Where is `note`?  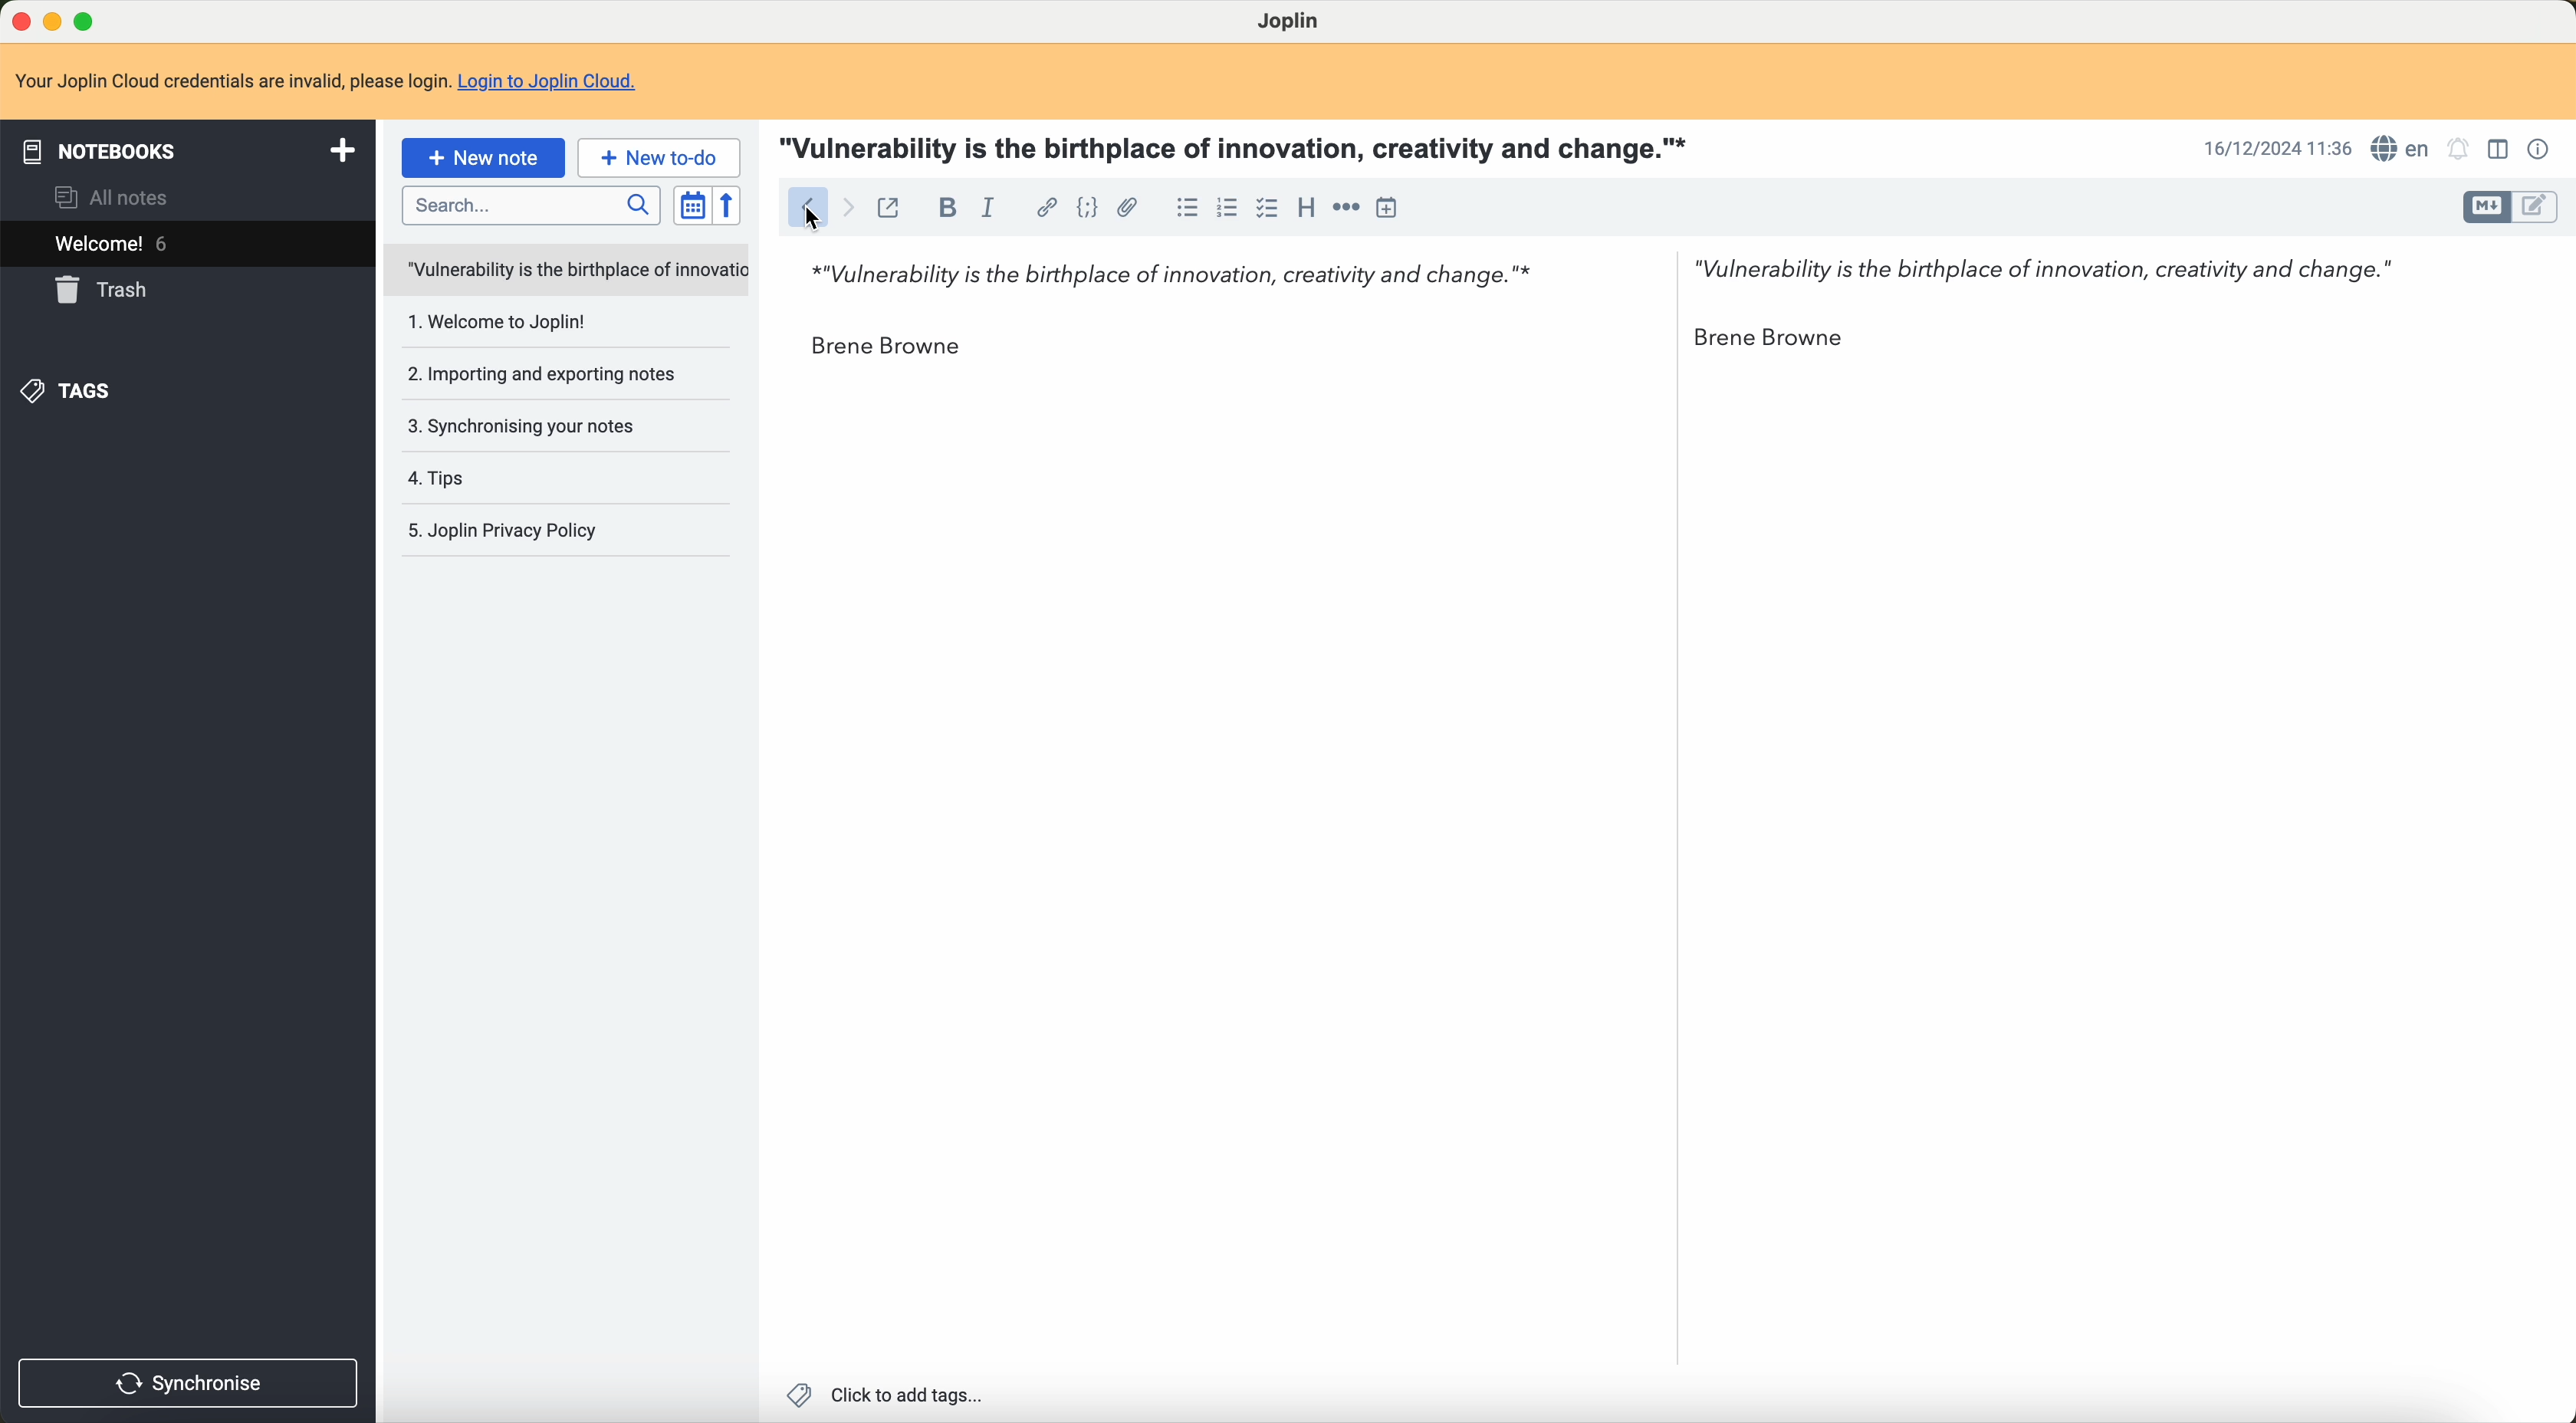 note is located at coordinates (232, 80).